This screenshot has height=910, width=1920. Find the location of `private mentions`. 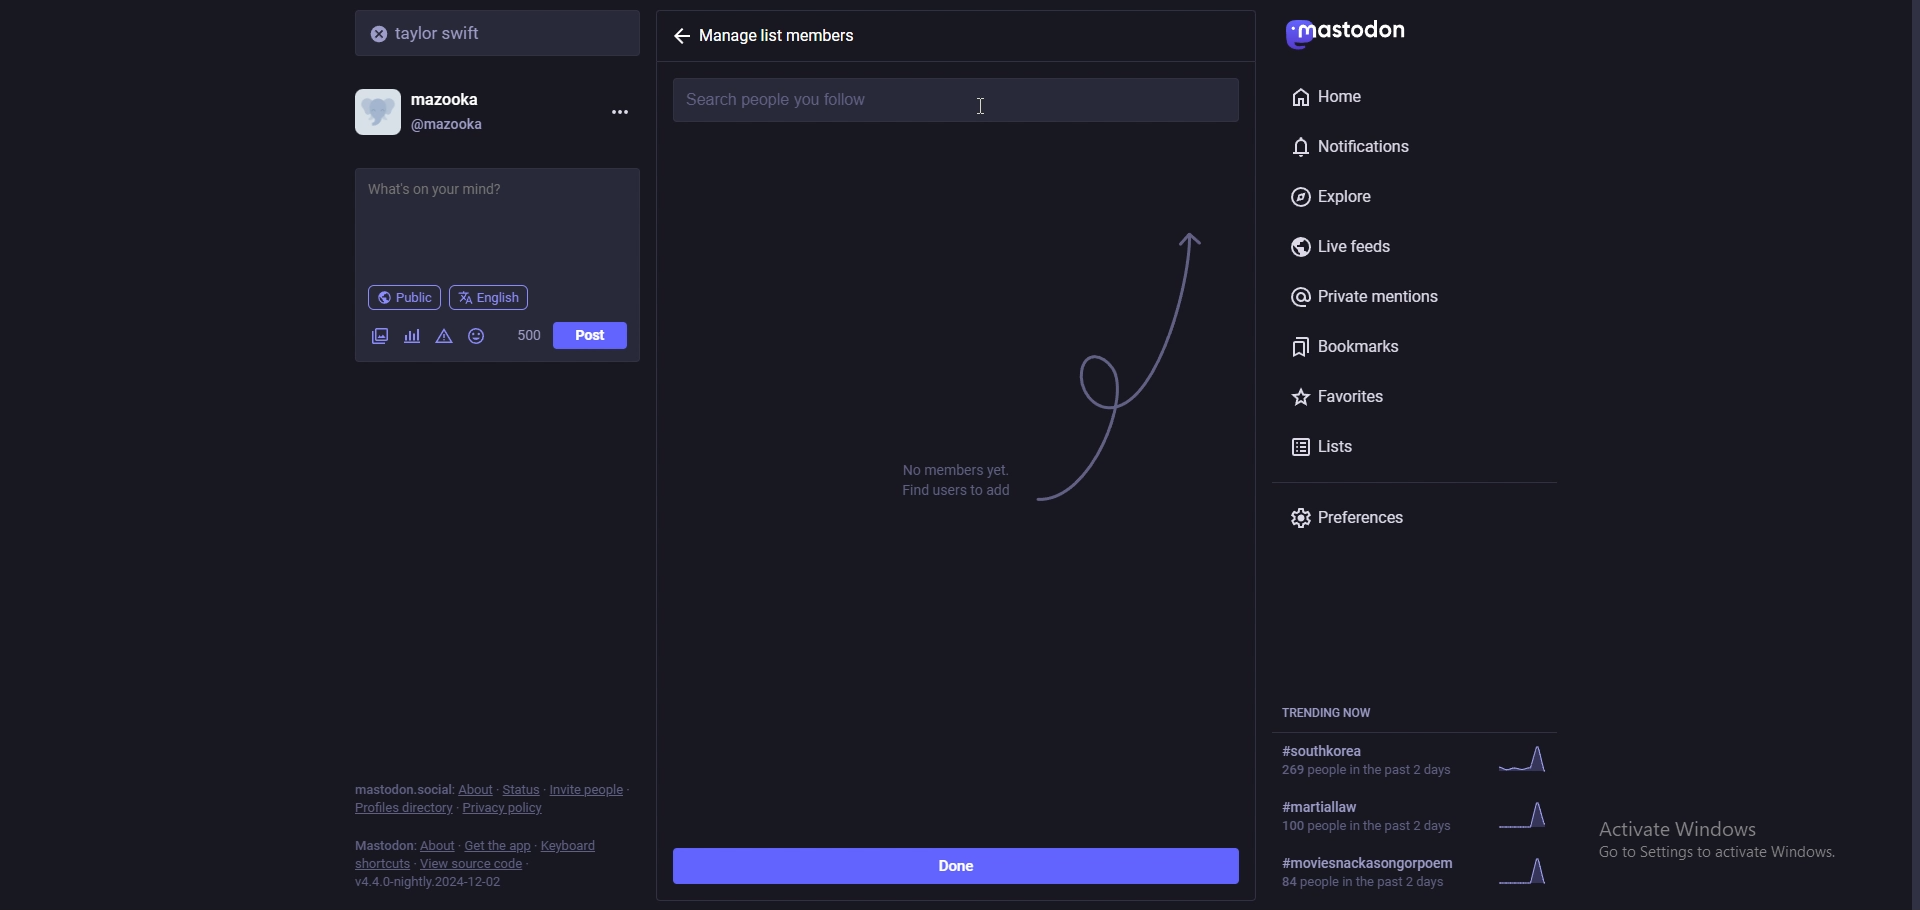

private mentions is located at coordinates (1412, 296).